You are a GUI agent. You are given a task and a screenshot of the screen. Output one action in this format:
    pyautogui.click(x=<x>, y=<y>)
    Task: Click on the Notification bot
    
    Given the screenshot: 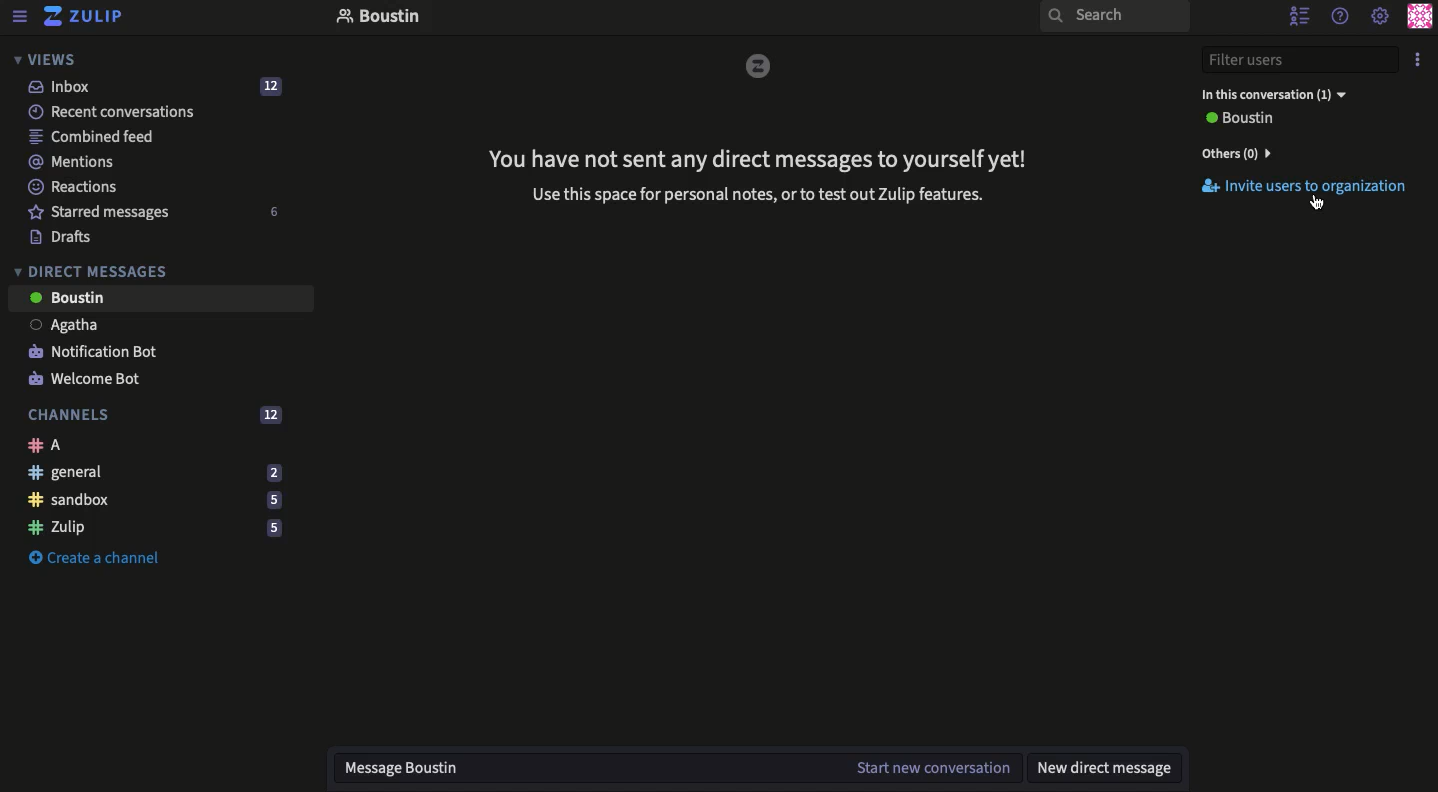 What is the action you would take?
    pyautogui.click(x=85, y=353)
    